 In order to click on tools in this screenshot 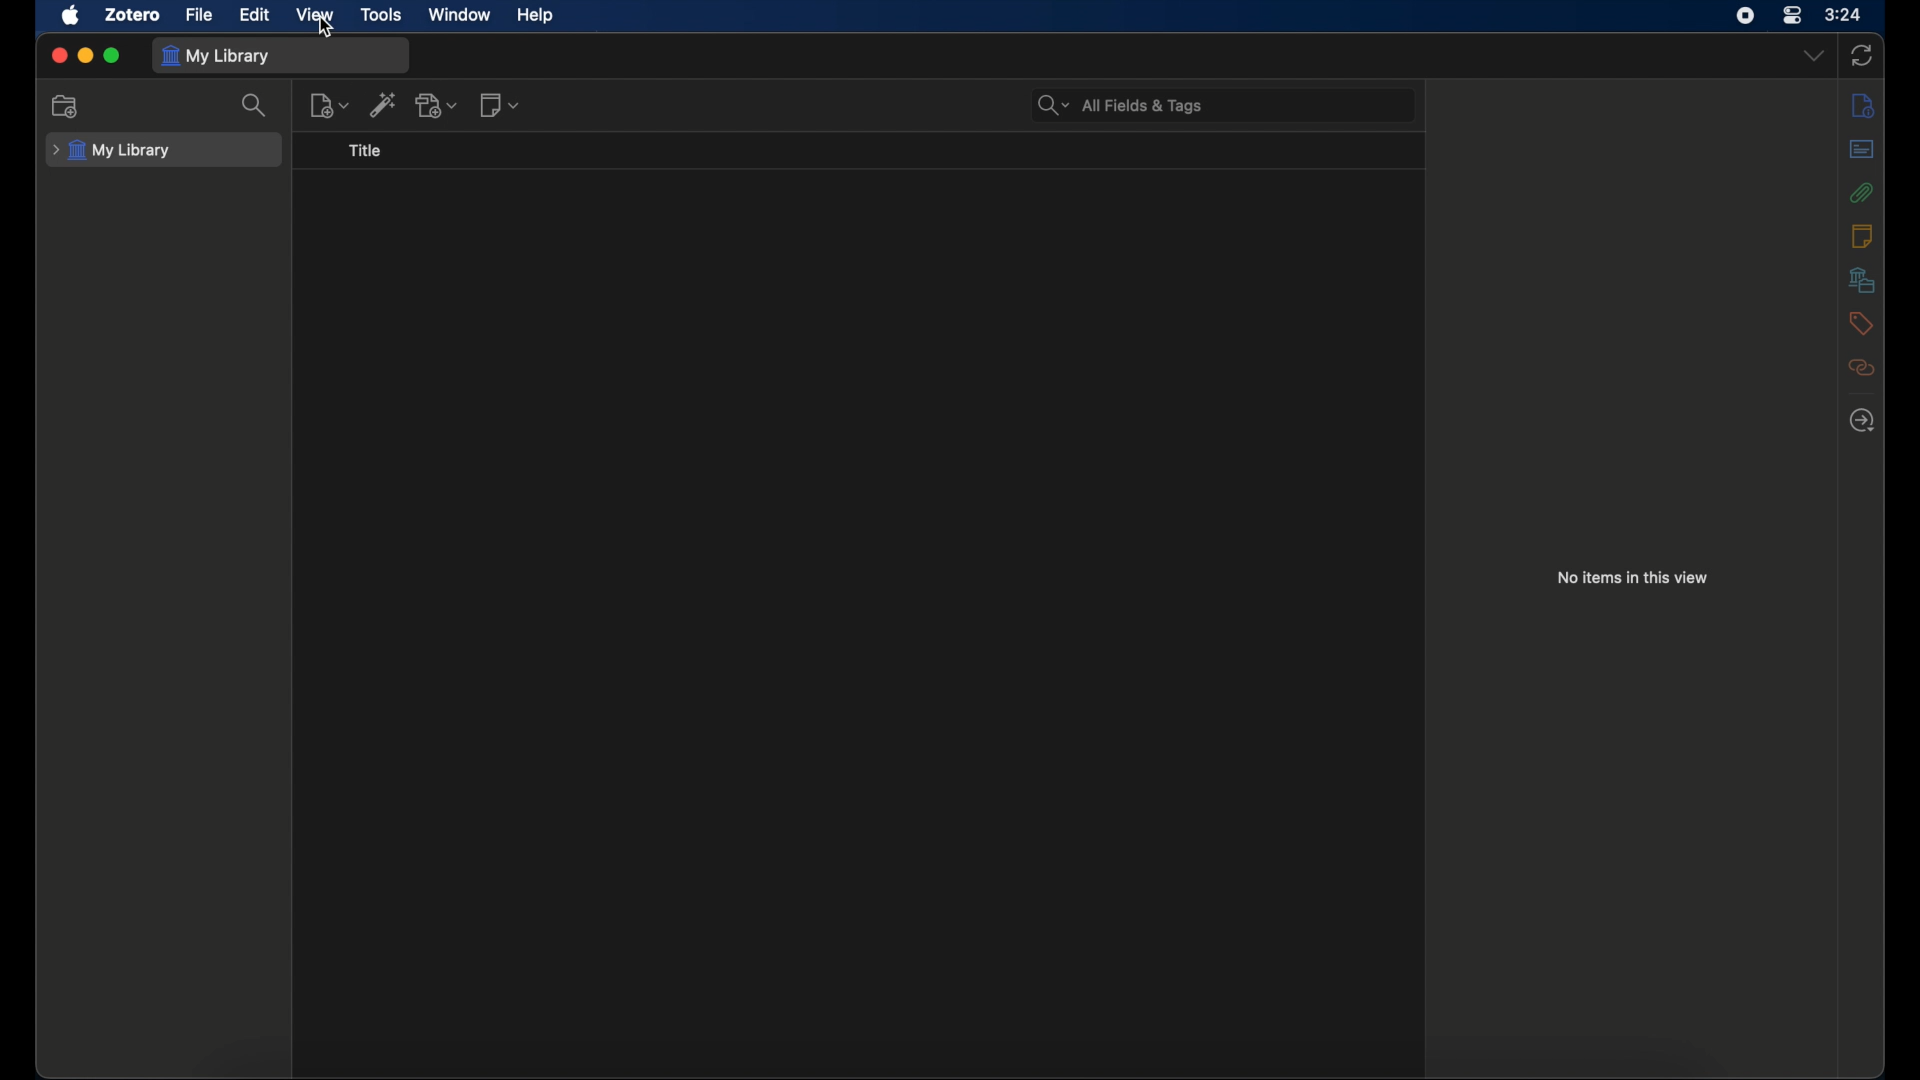, I will do `click(382, 15)`.